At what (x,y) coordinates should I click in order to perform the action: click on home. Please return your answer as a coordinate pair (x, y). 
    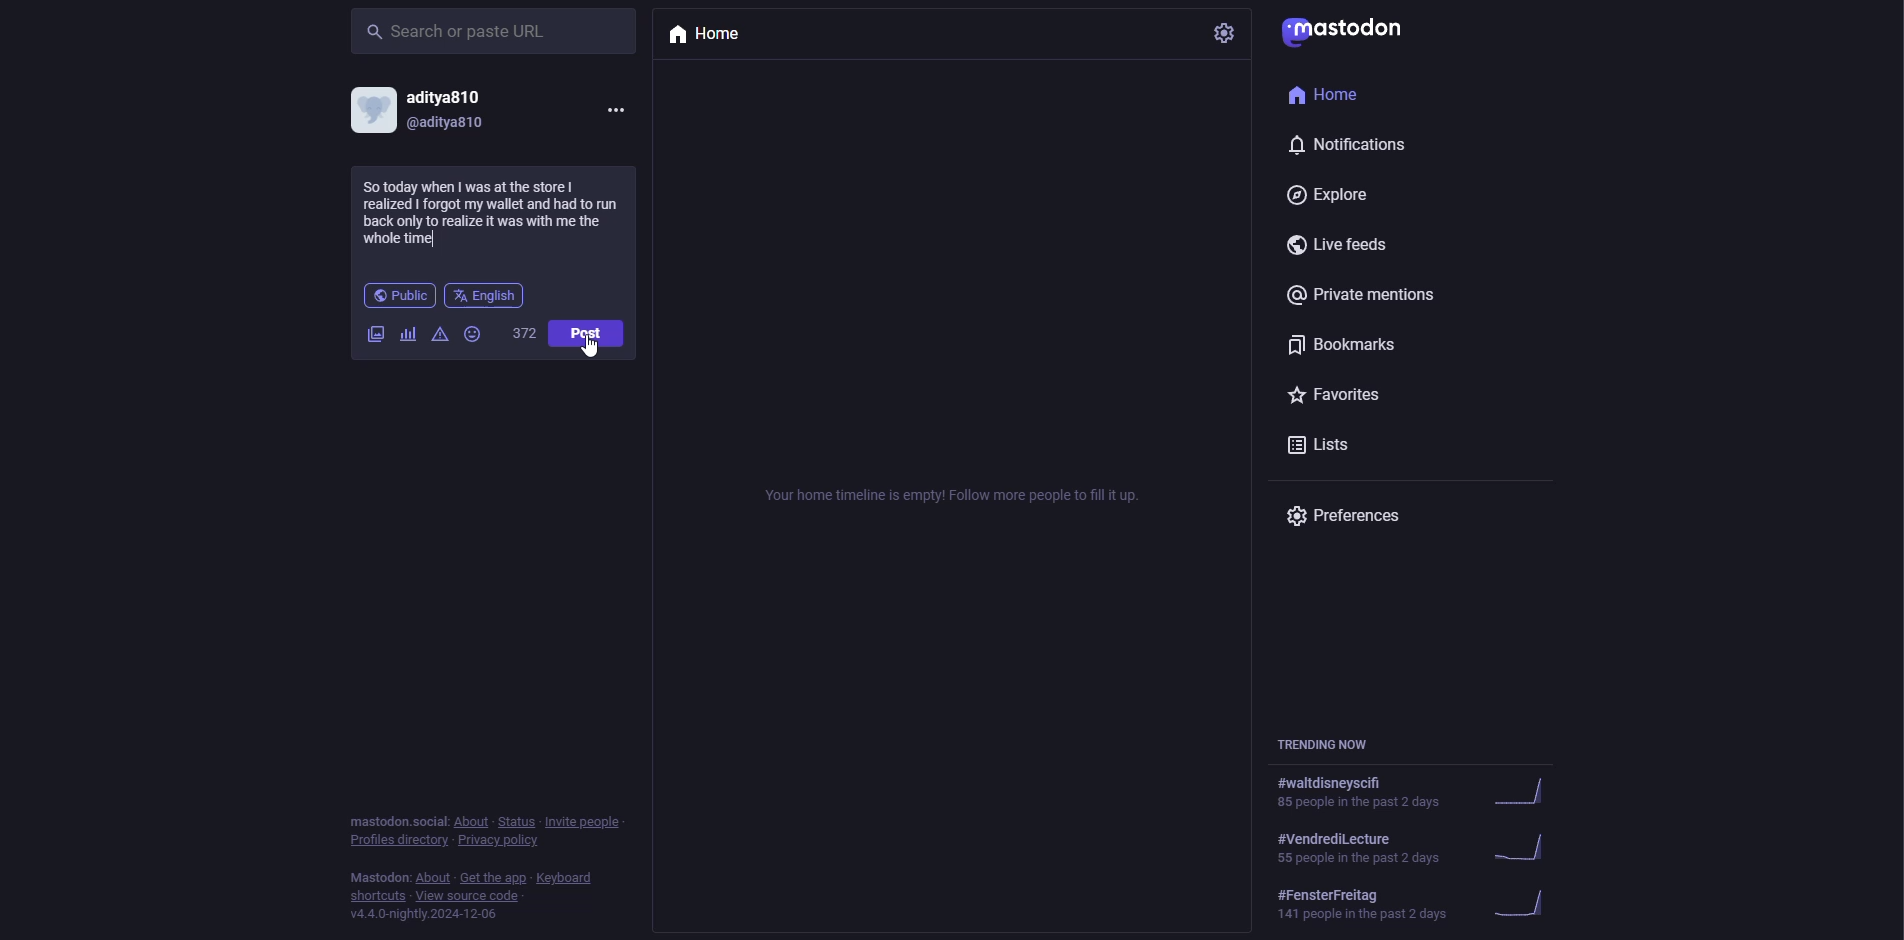
    Looking at the image, I should click on (708, 38).